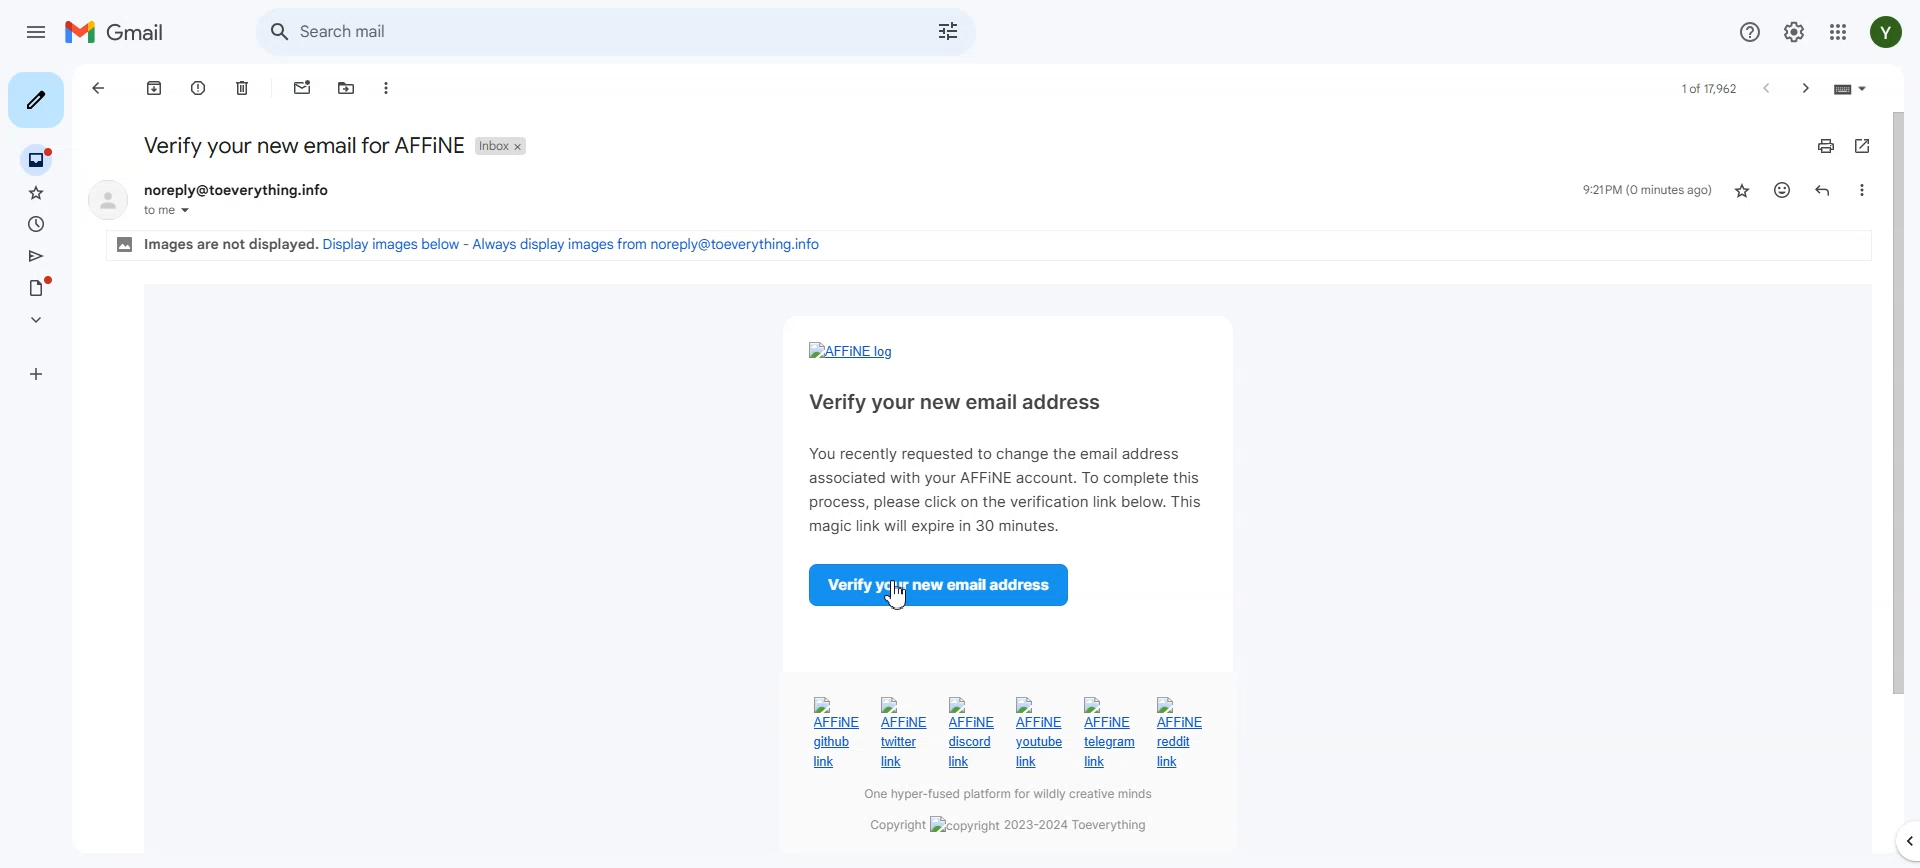 This screenshot has height=868, width=1920. What do you see at coordinates (898, 597) in the screenshot?
I see `Cursor` at bounding box center [898, 597].